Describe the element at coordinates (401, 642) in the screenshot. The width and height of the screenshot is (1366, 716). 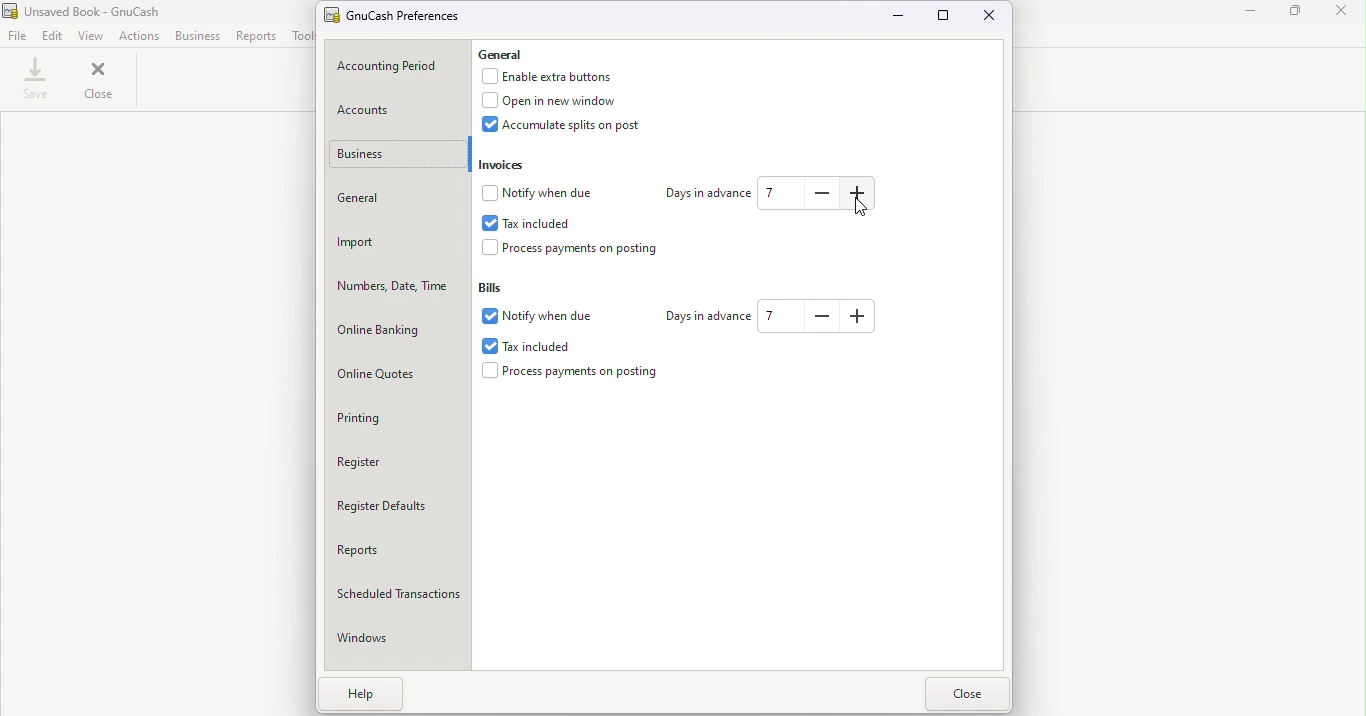
I see `Windows` at that location.